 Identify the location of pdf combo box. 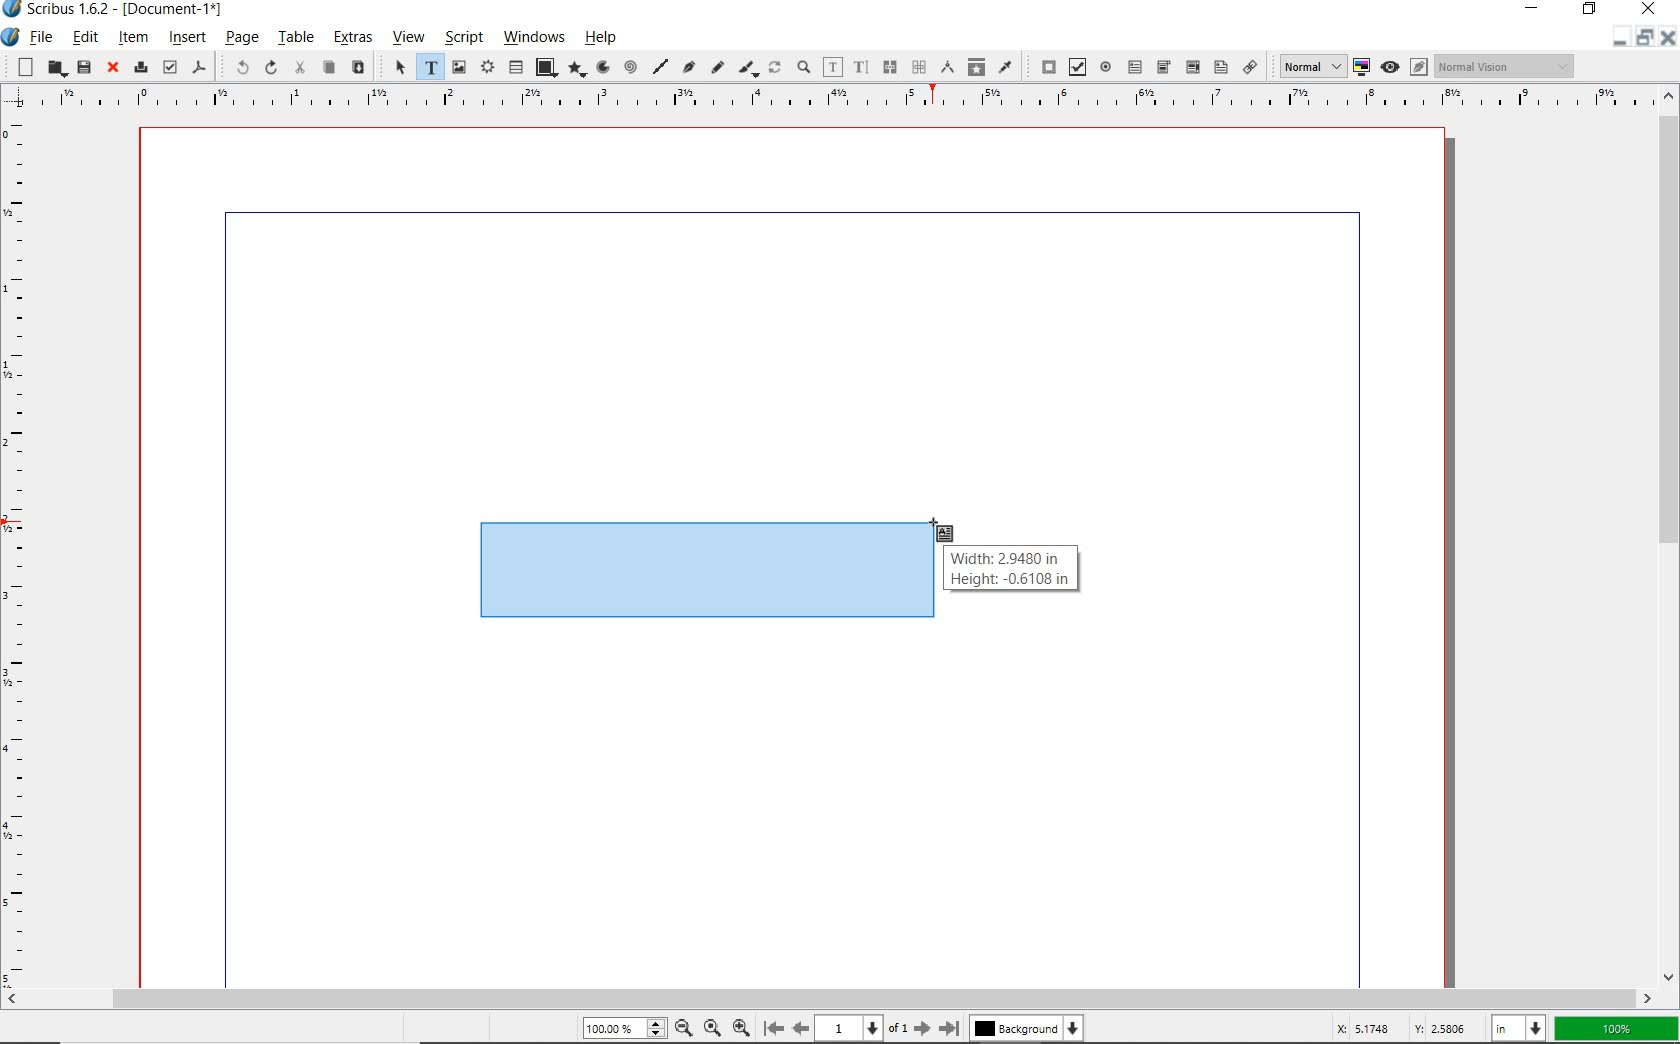
(1163, 67).